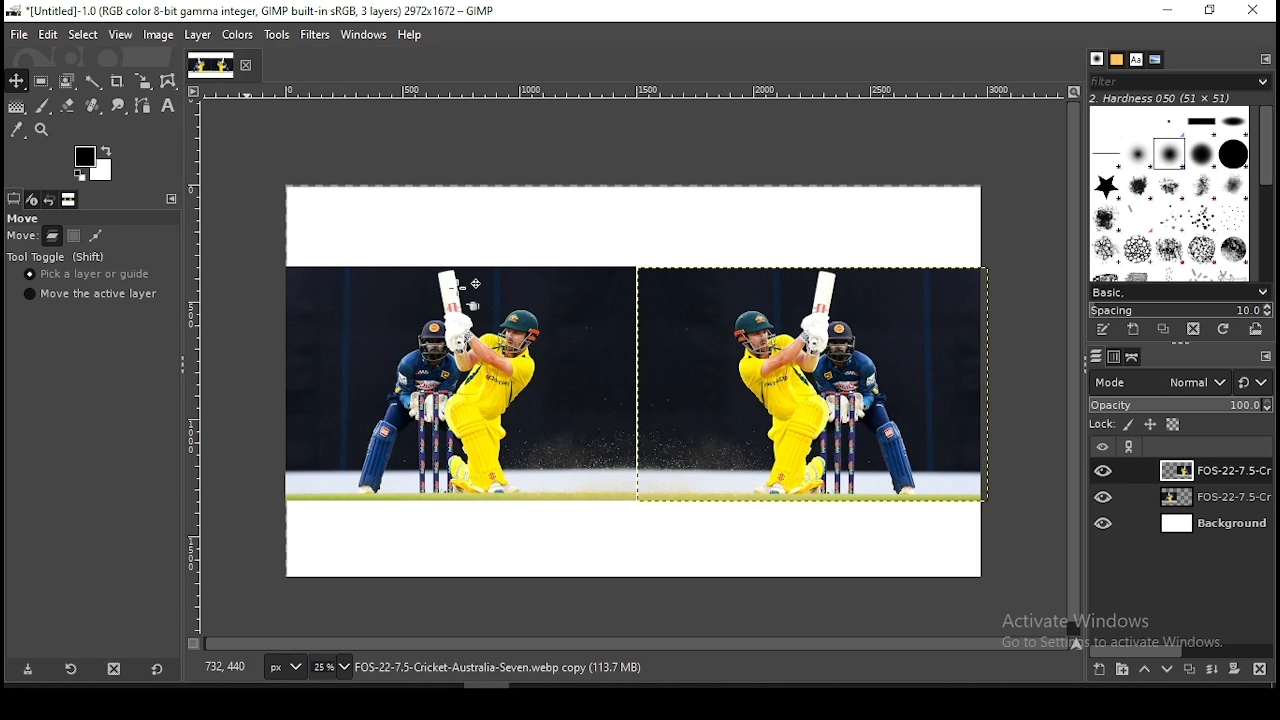  Describe the element at coordinates (1267, 190) in the screenshot. I see `Scroll bar` at that location.